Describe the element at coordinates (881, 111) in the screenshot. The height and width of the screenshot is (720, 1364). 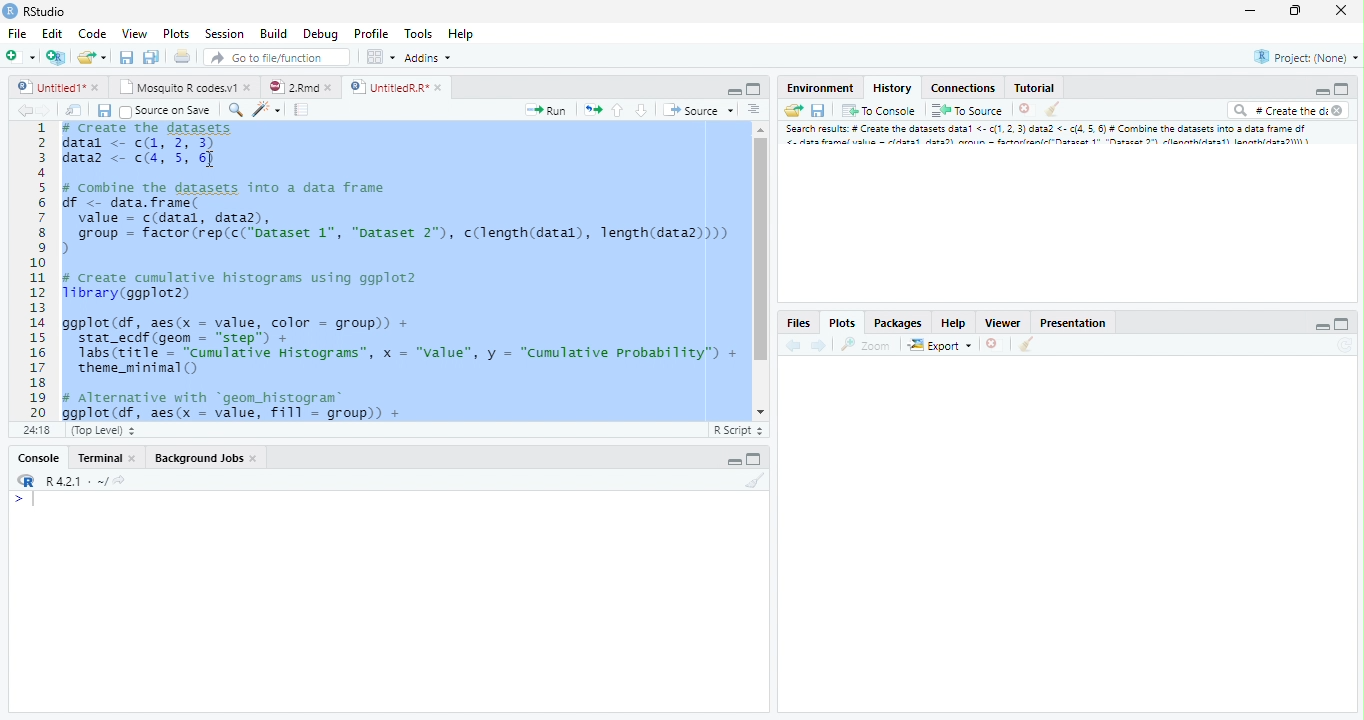
I see `To console` at that location.